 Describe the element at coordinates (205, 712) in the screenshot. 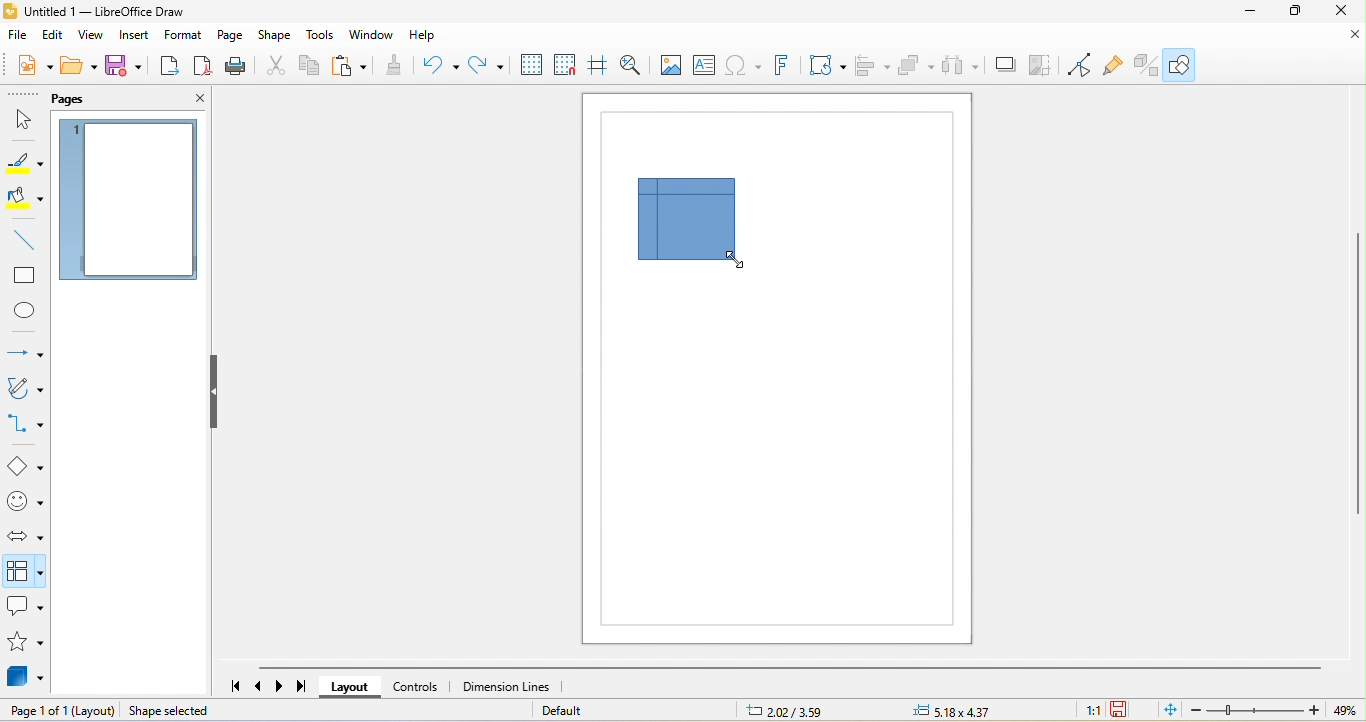

I see `shape selected` at that location.